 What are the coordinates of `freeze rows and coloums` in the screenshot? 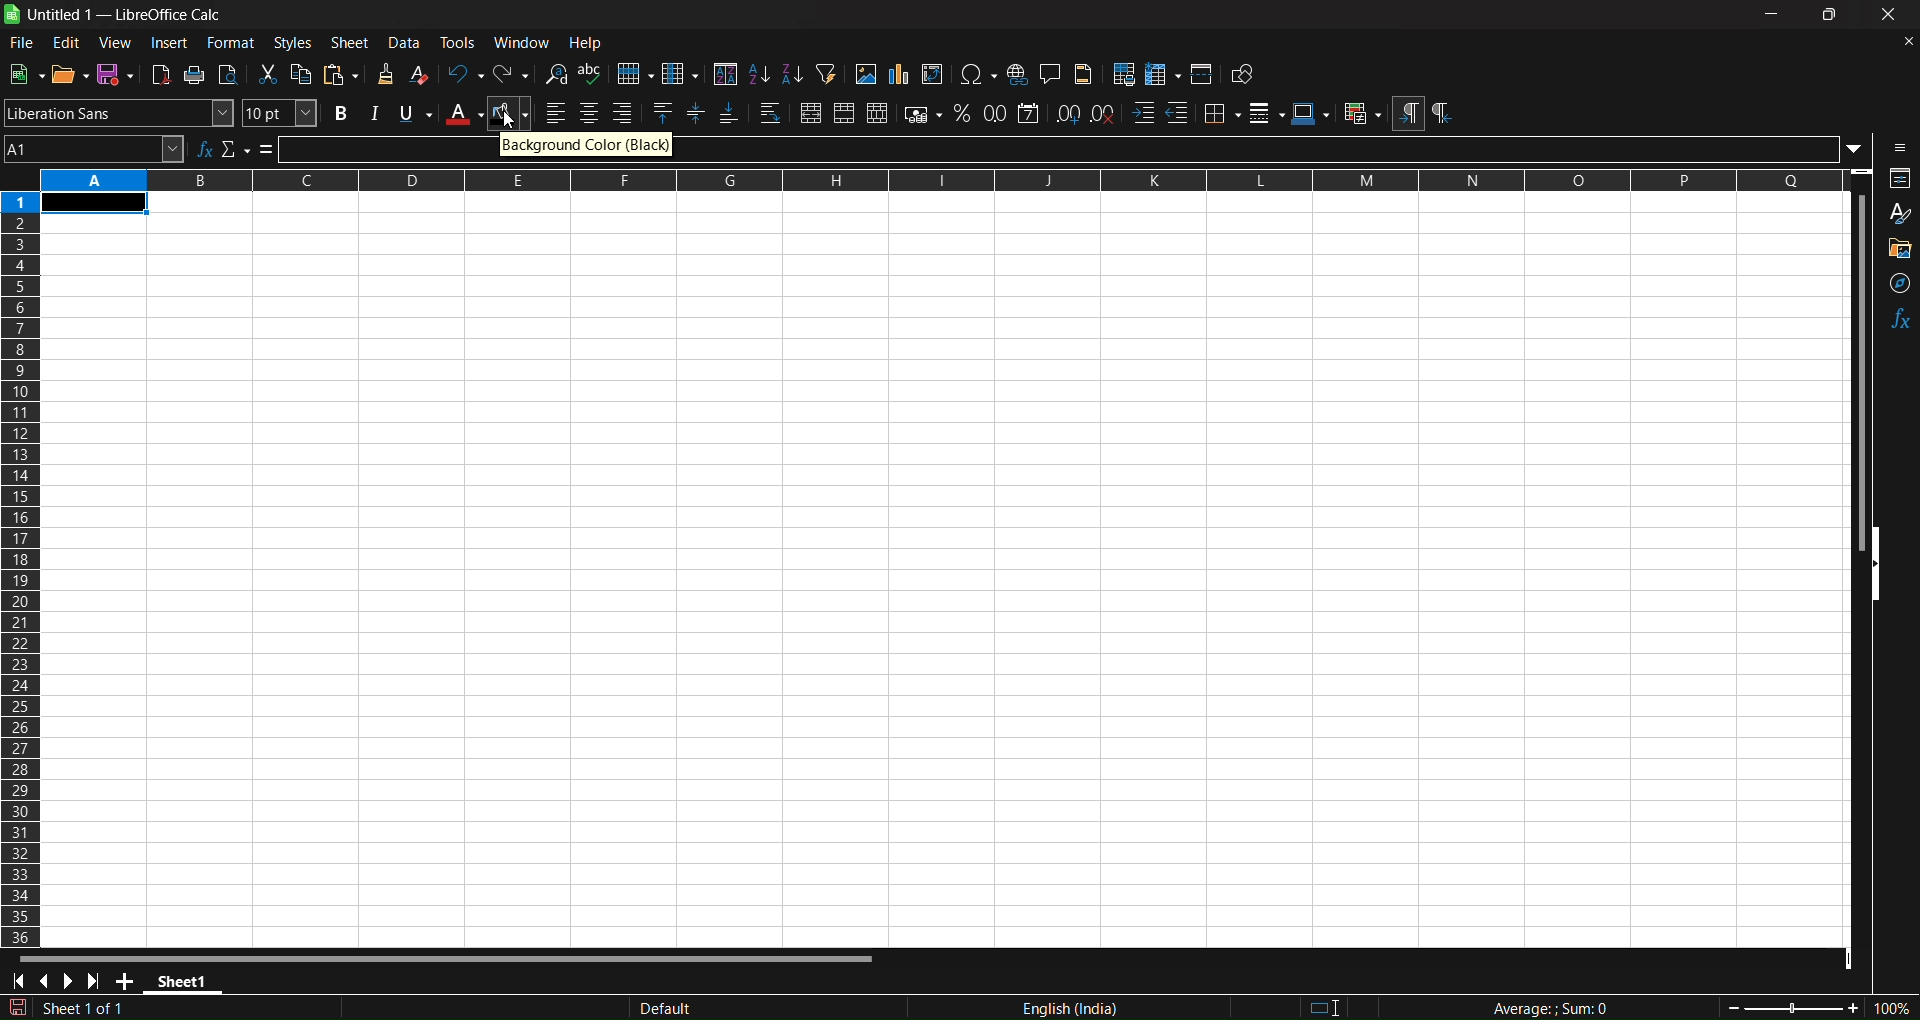 It's located at (1163, 74).